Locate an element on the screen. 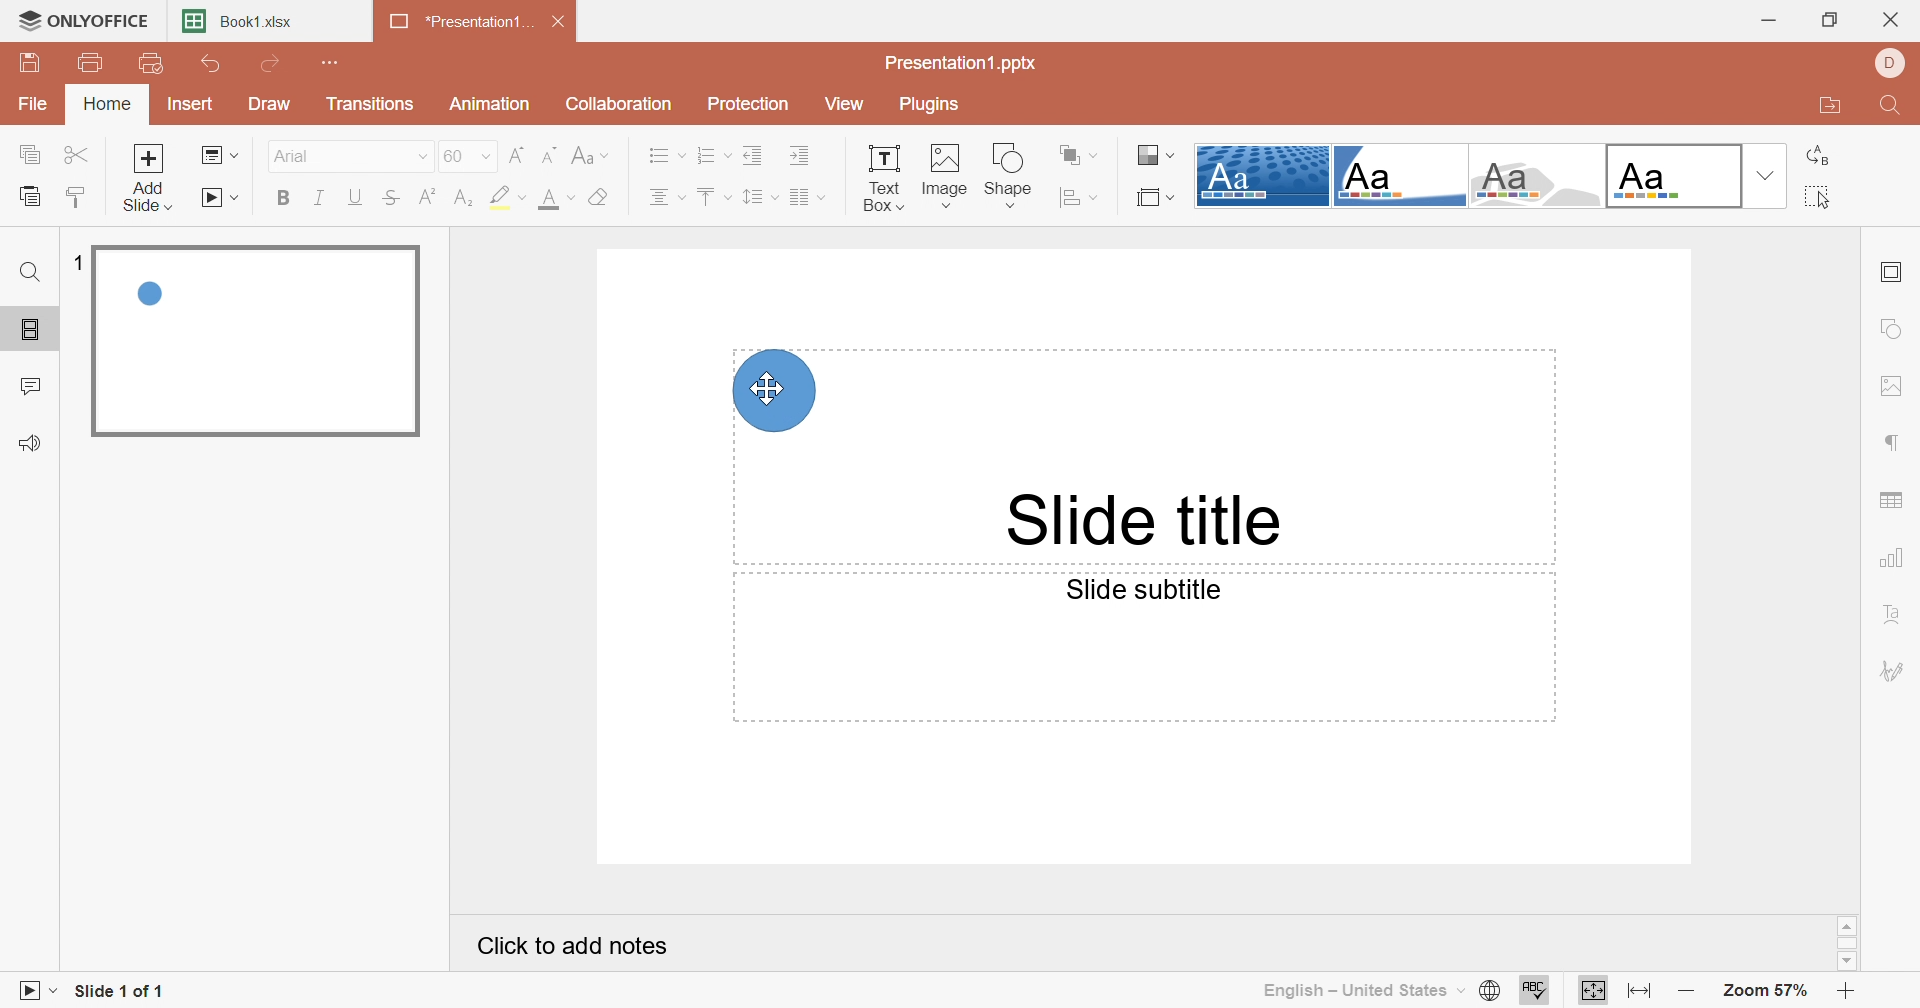 The height and width of the screenshot is (1008, 1920). Scroll bar is located at coordinates (1848, 943).